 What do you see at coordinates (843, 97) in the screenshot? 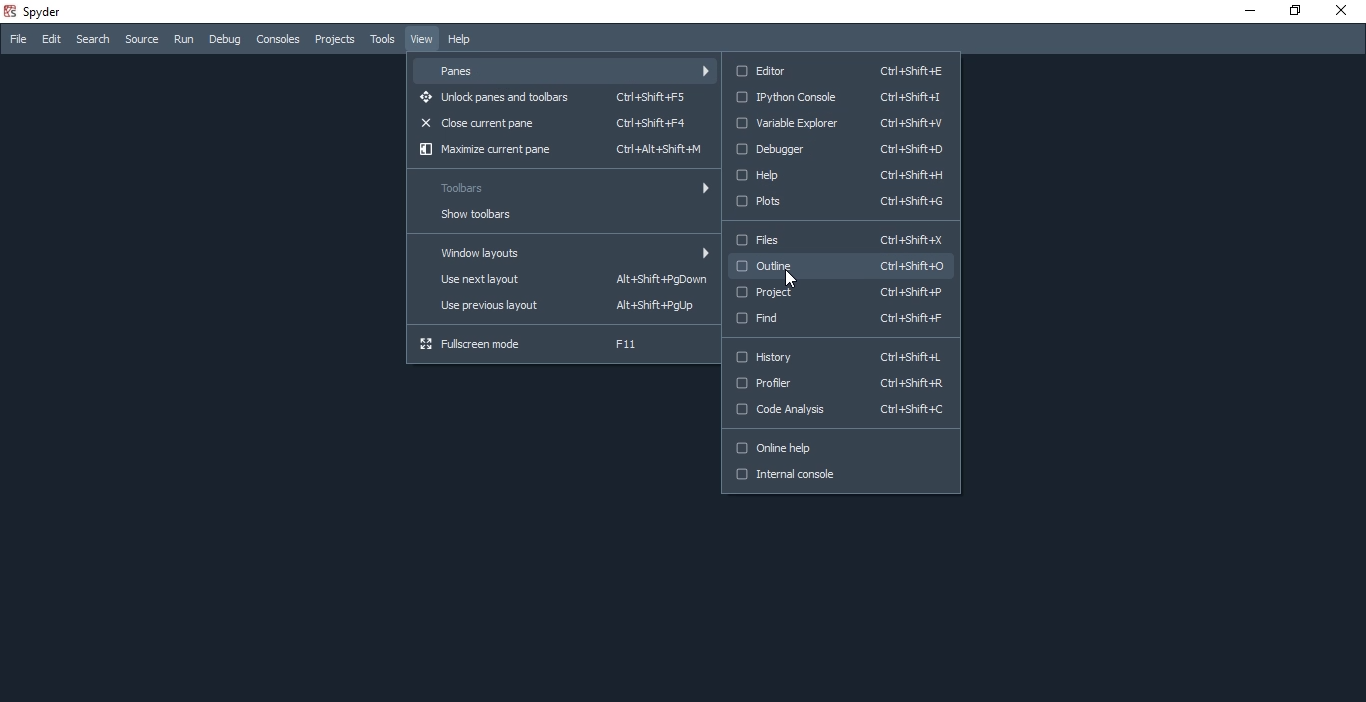
I see `IPython Console` at bounding box center [843, 97].